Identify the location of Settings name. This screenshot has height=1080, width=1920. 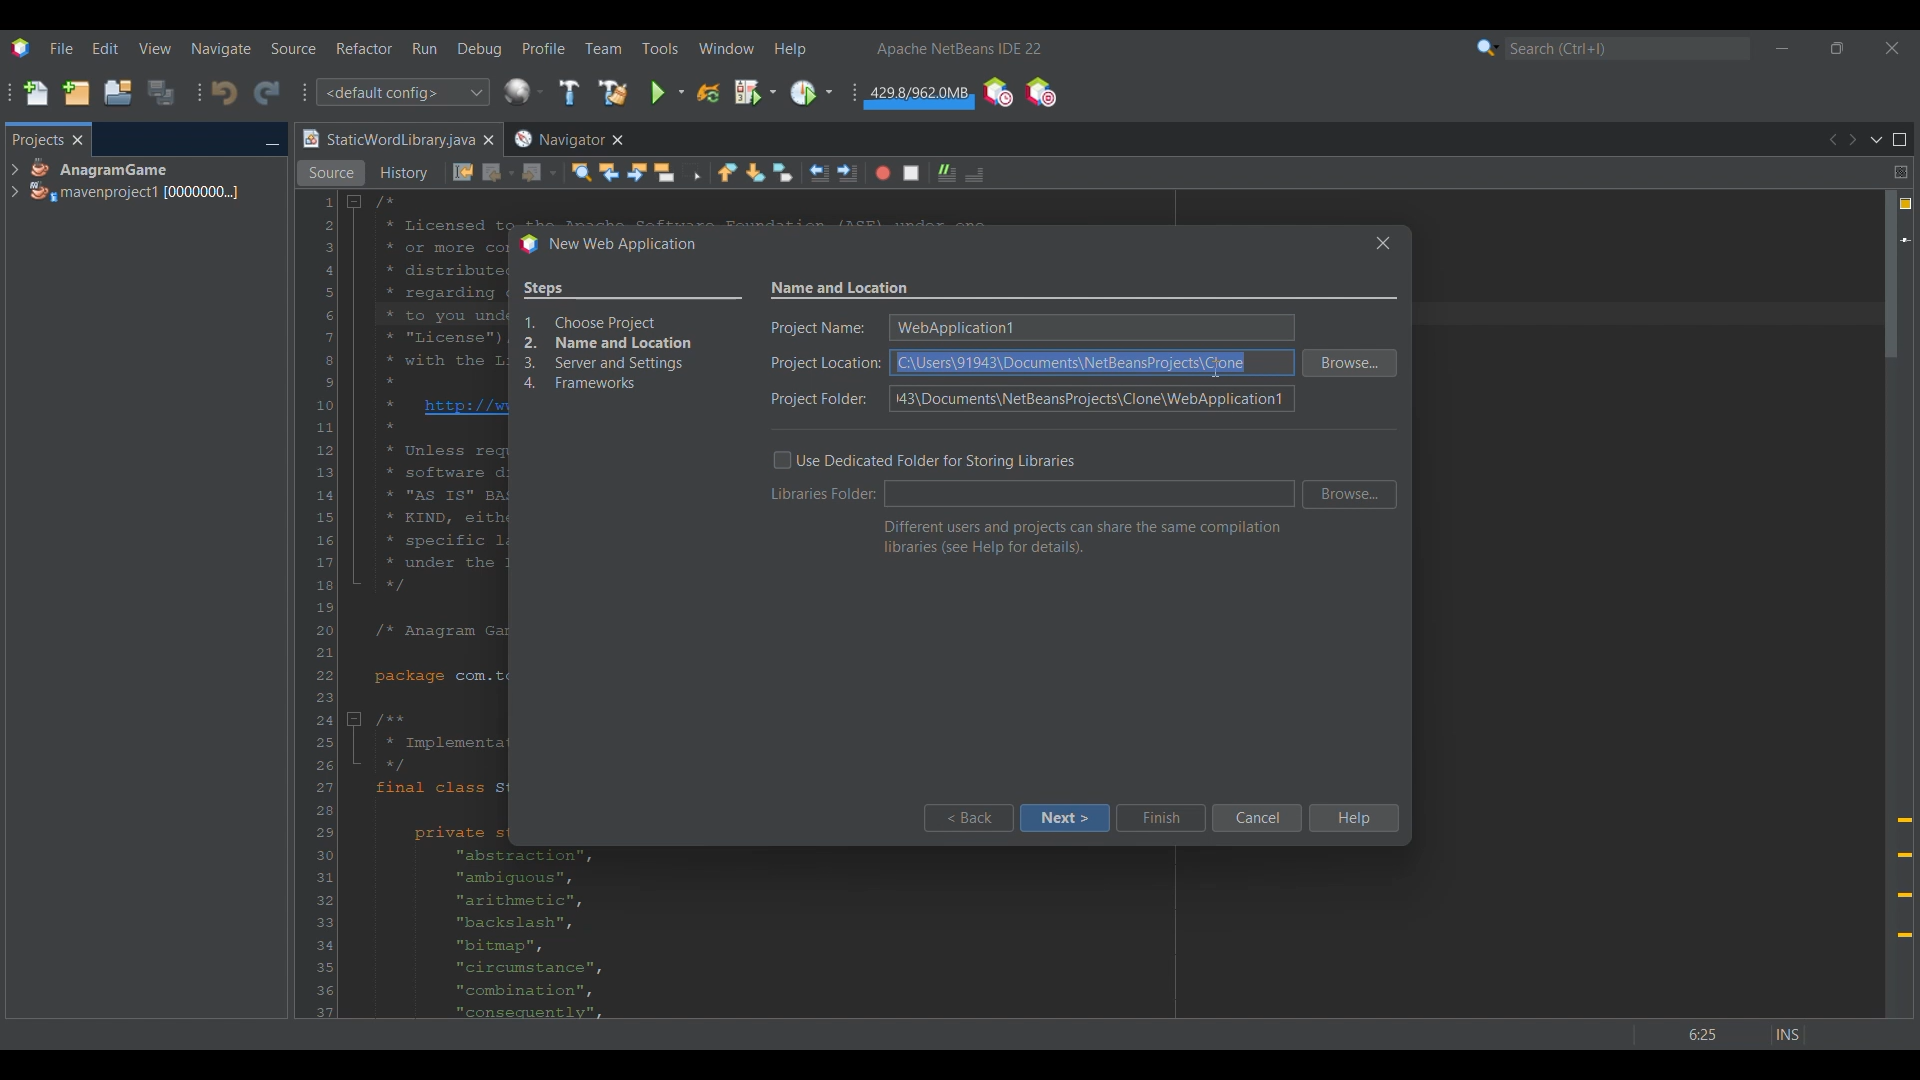
(841, 289).